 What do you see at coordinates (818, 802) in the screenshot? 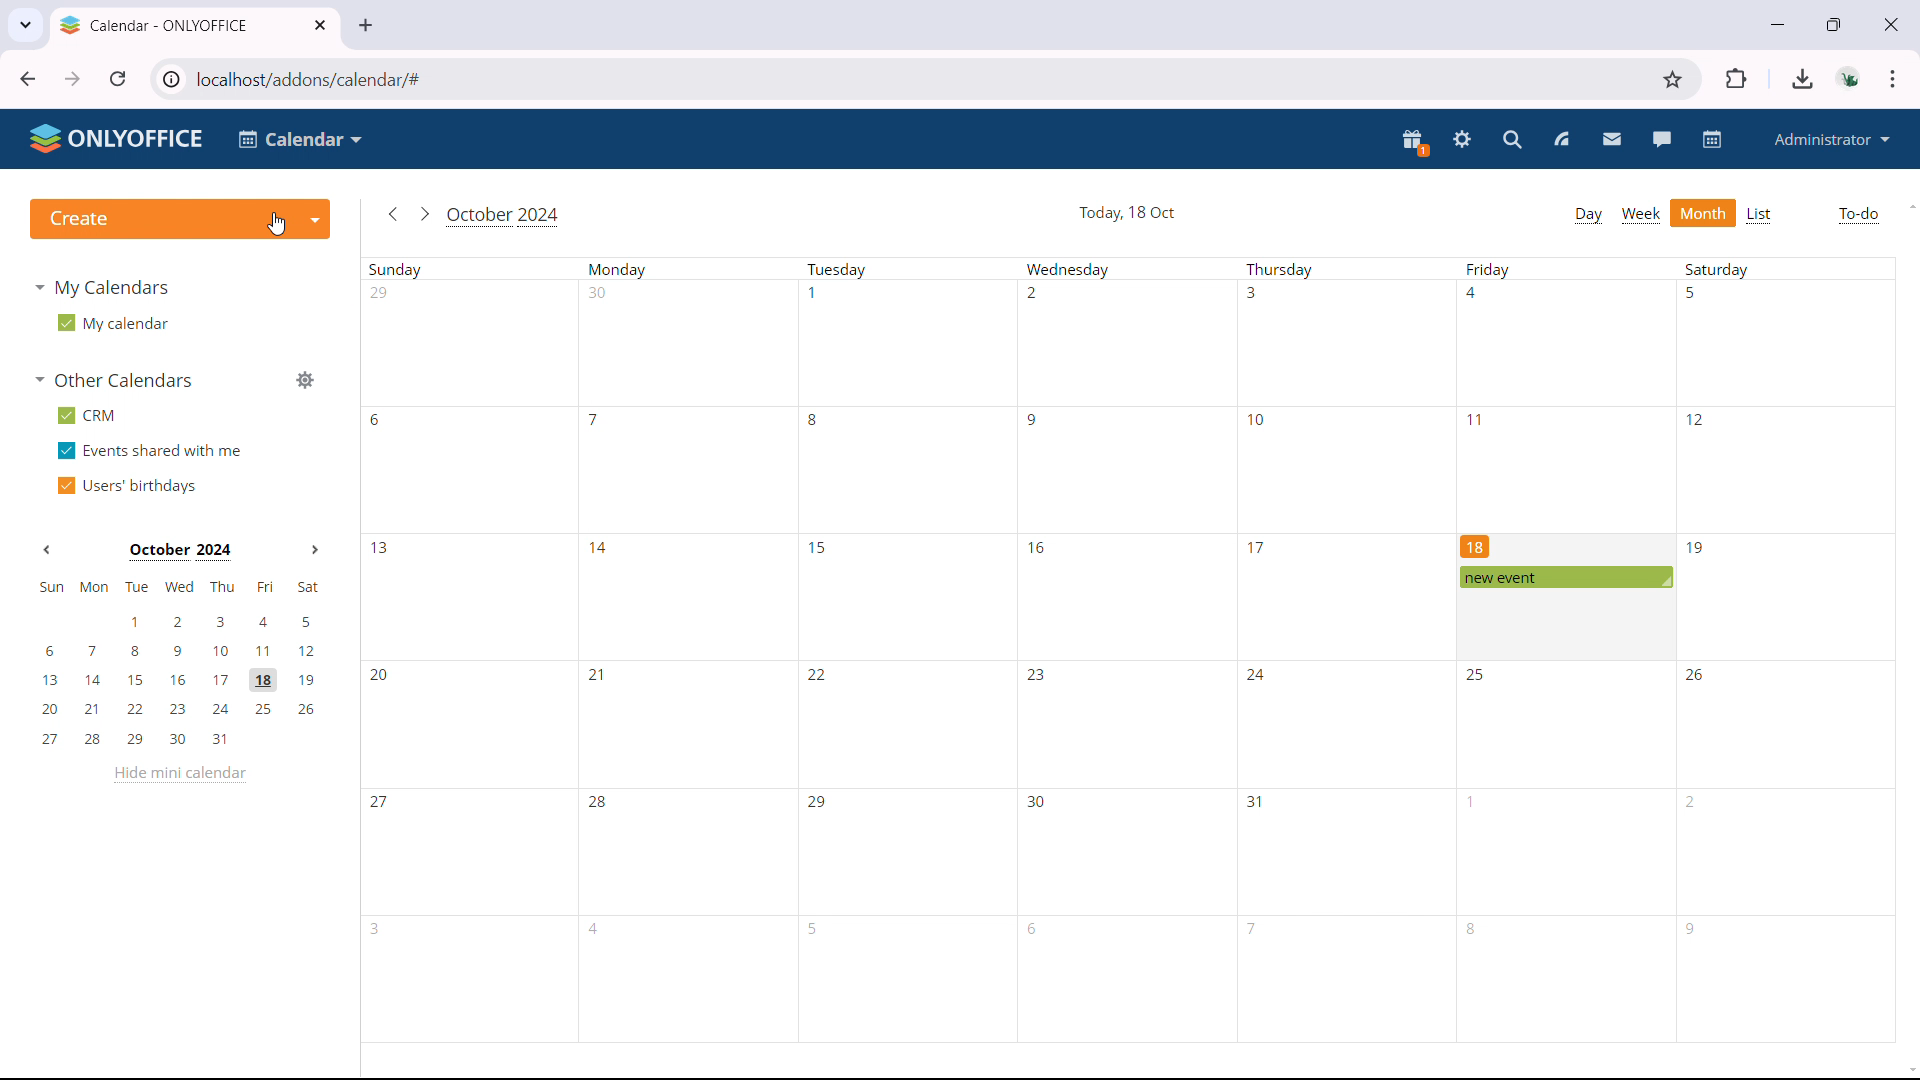
I see `29` at bounding box center [818, 802].